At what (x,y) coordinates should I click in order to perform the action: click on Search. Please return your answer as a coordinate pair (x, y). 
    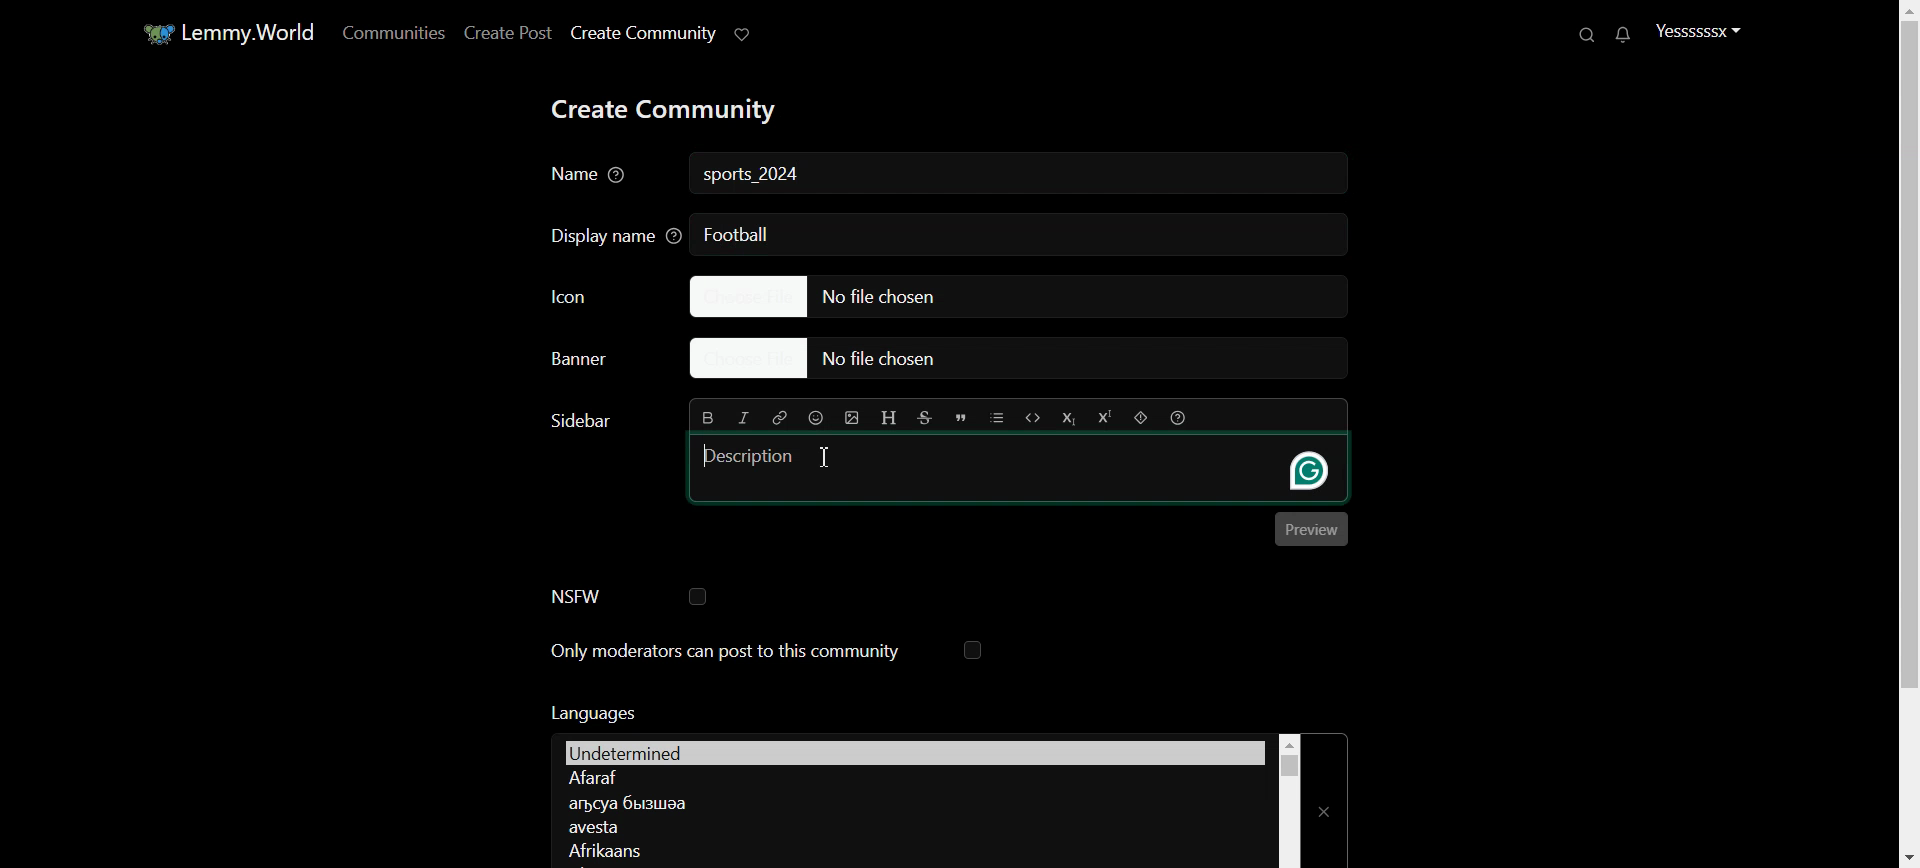
    Looking at the image, I should click on (1589, 34).